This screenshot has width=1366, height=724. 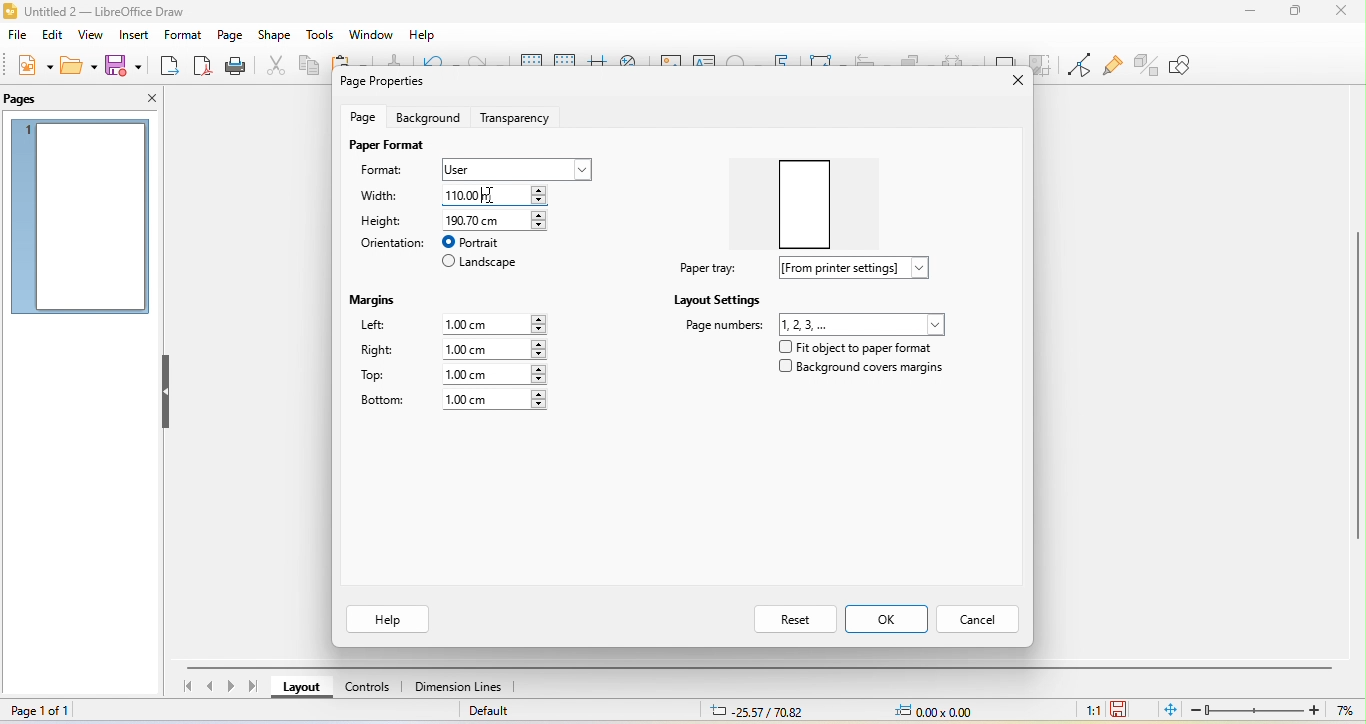 I want to click on toggle extrusion, so click(x=1147, y=63).